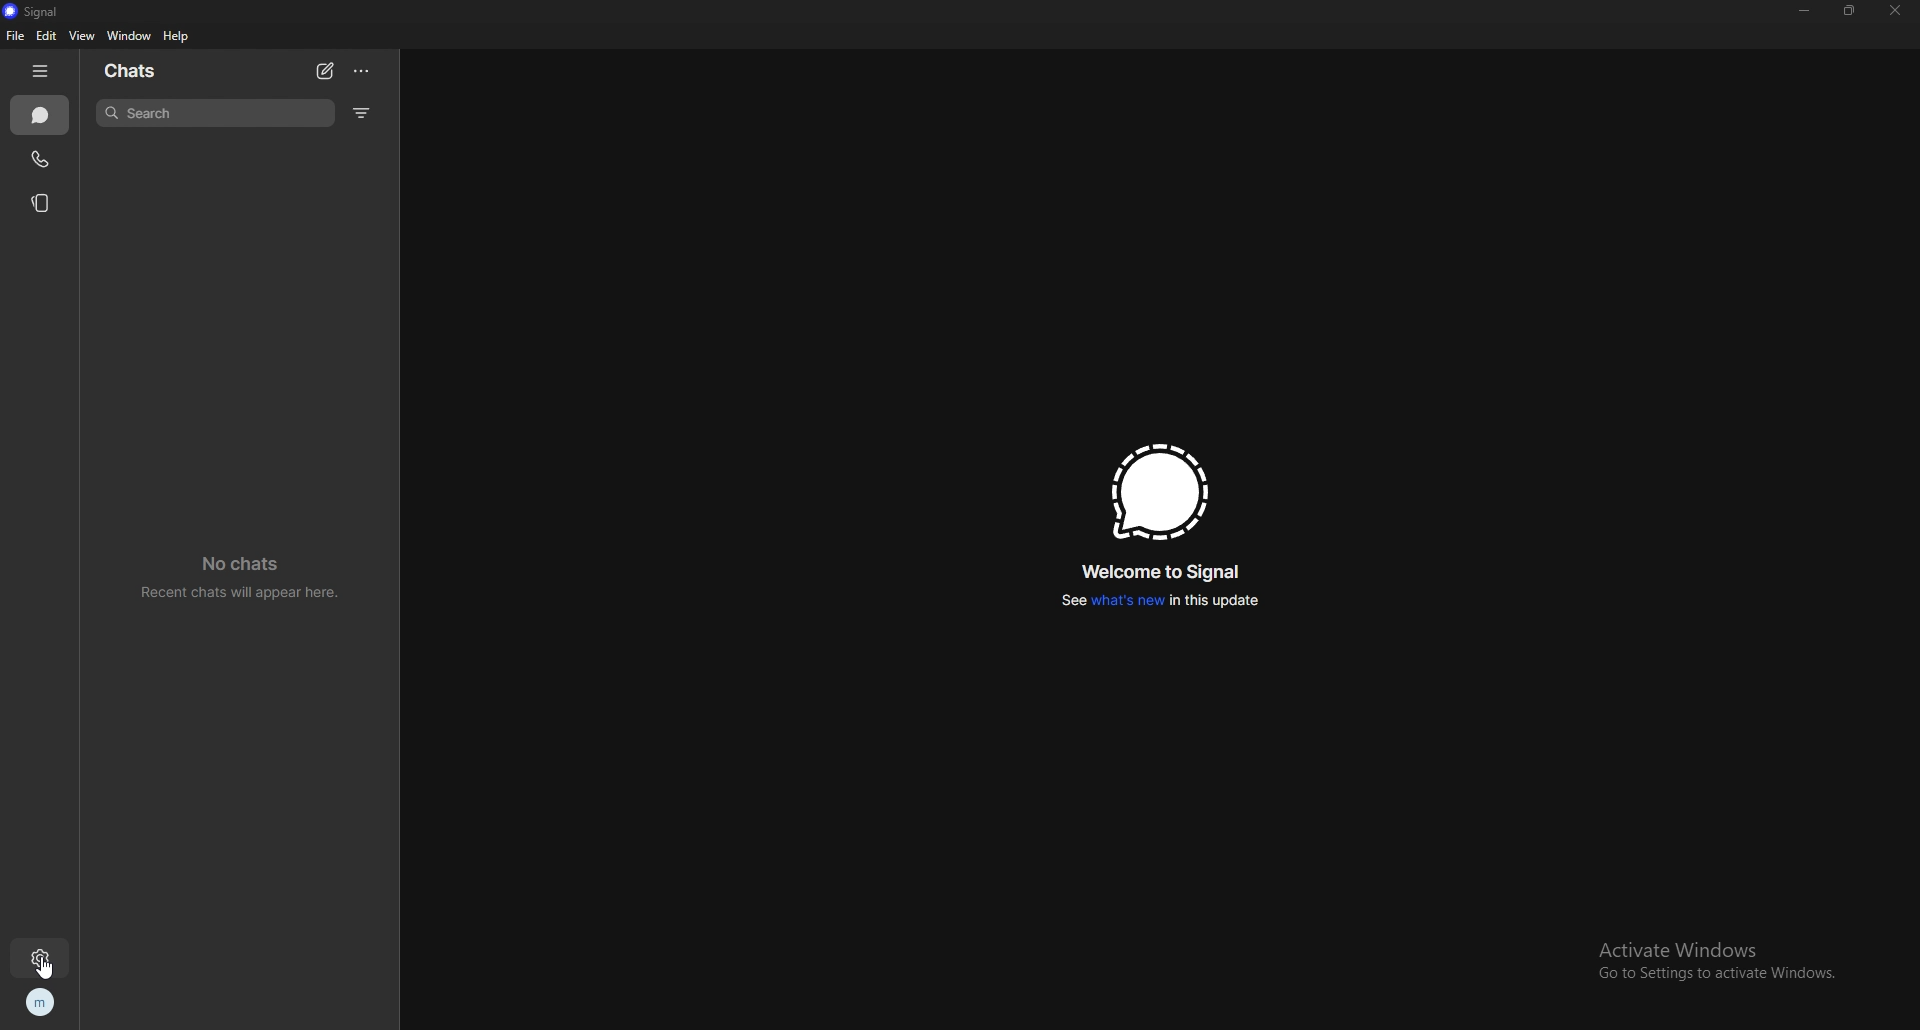 The image size is (1920, 1030). Describe the element at coordinates (130, 36) in the screenshot. I see `window` at that location.